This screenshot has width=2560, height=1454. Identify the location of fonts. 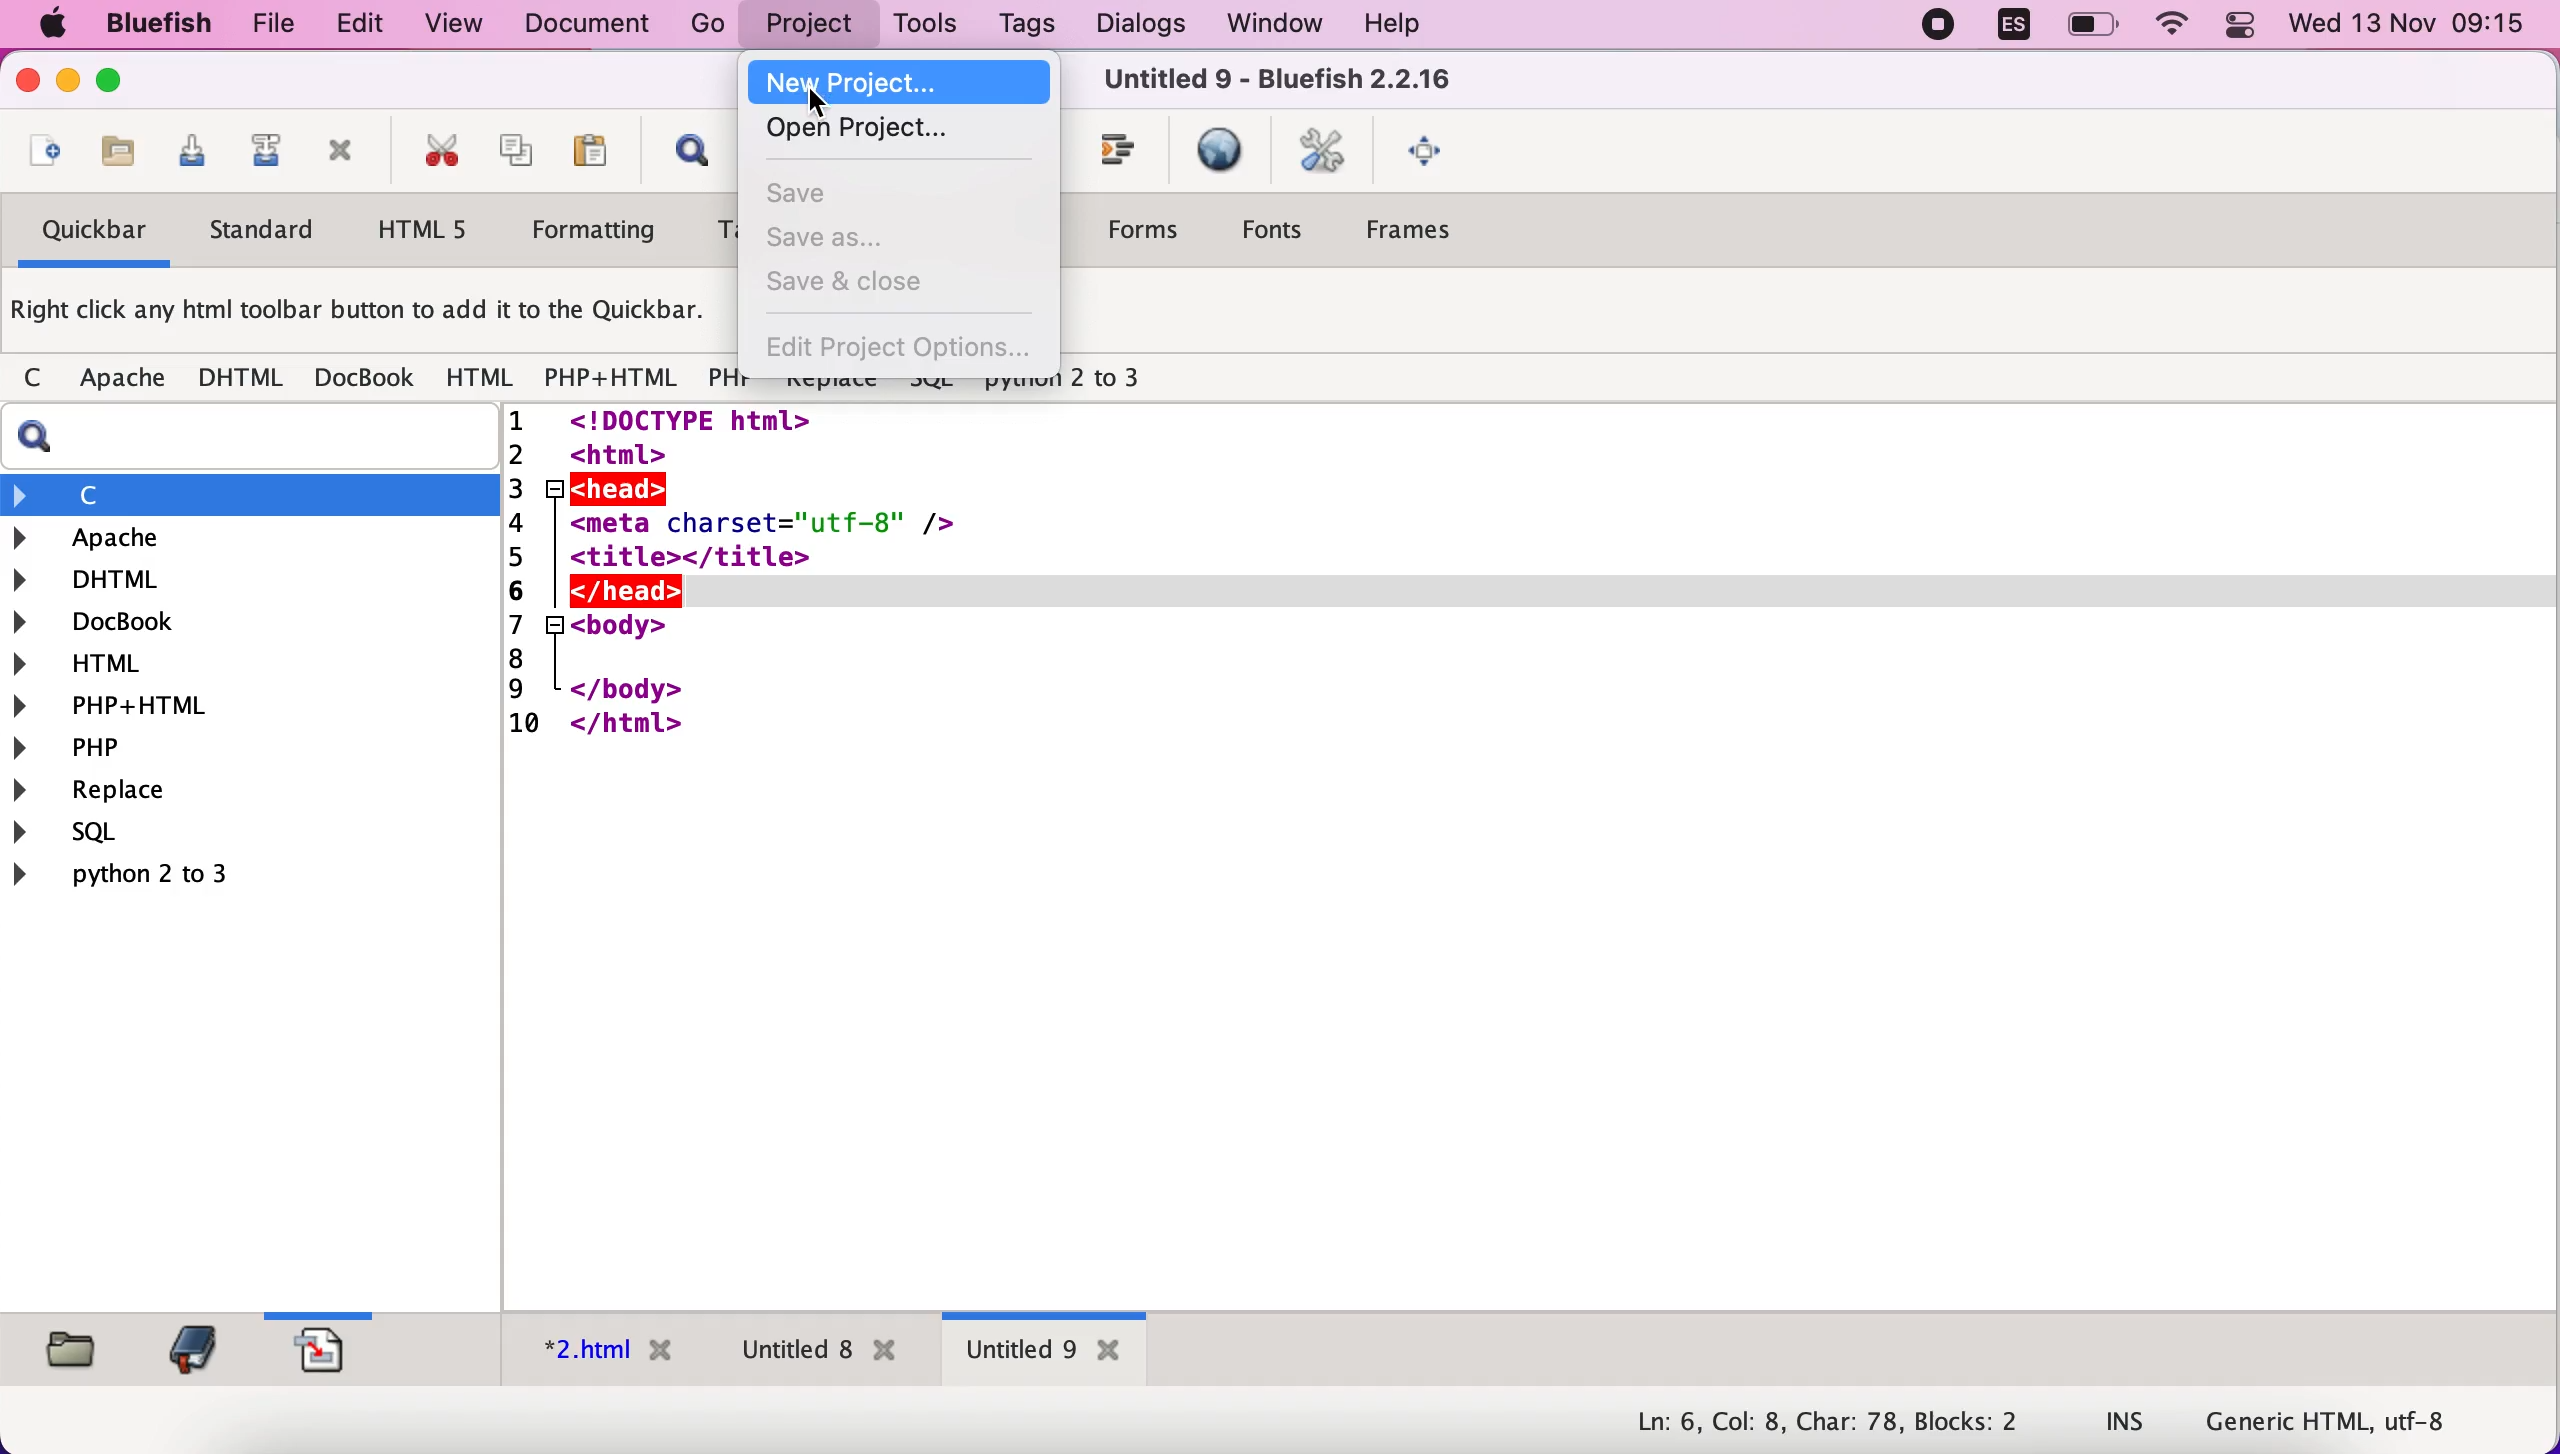
(1282, 228).